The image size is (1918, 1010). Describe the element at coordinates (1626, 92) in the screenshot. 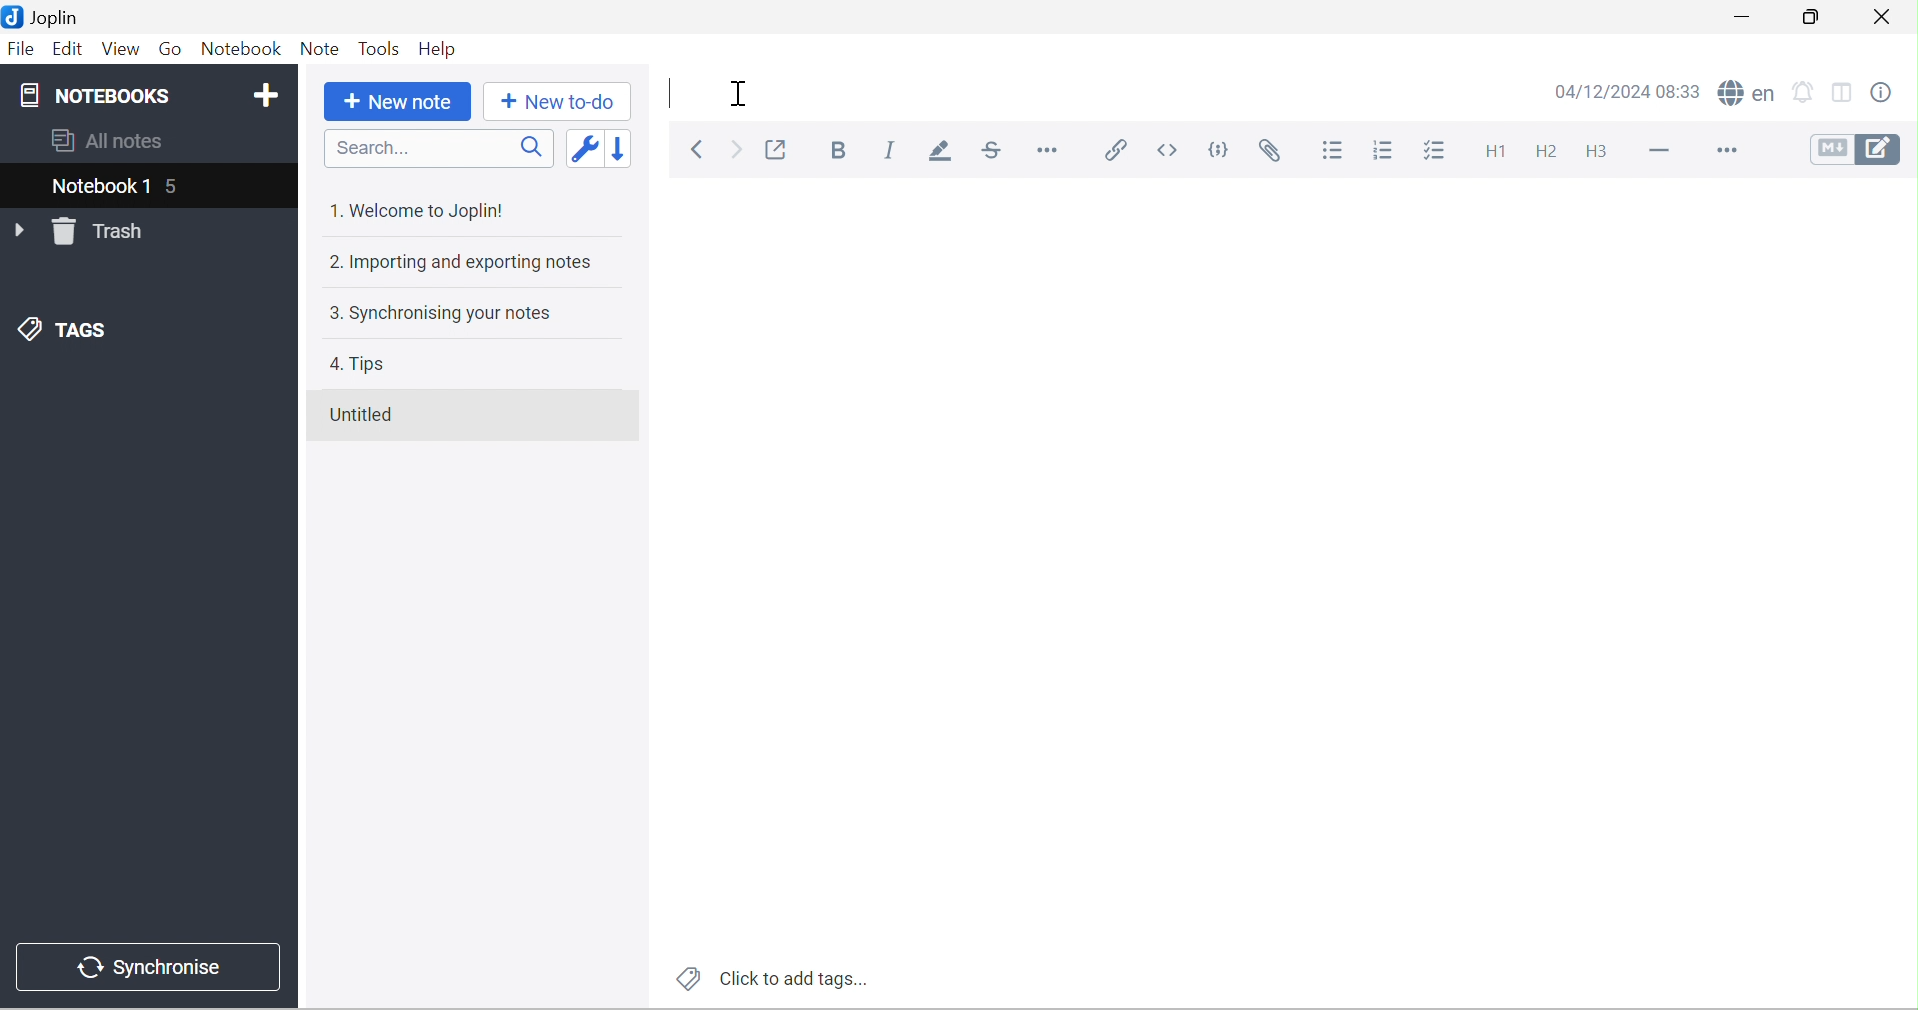

I see `14/12/2024 08:33` at that location.